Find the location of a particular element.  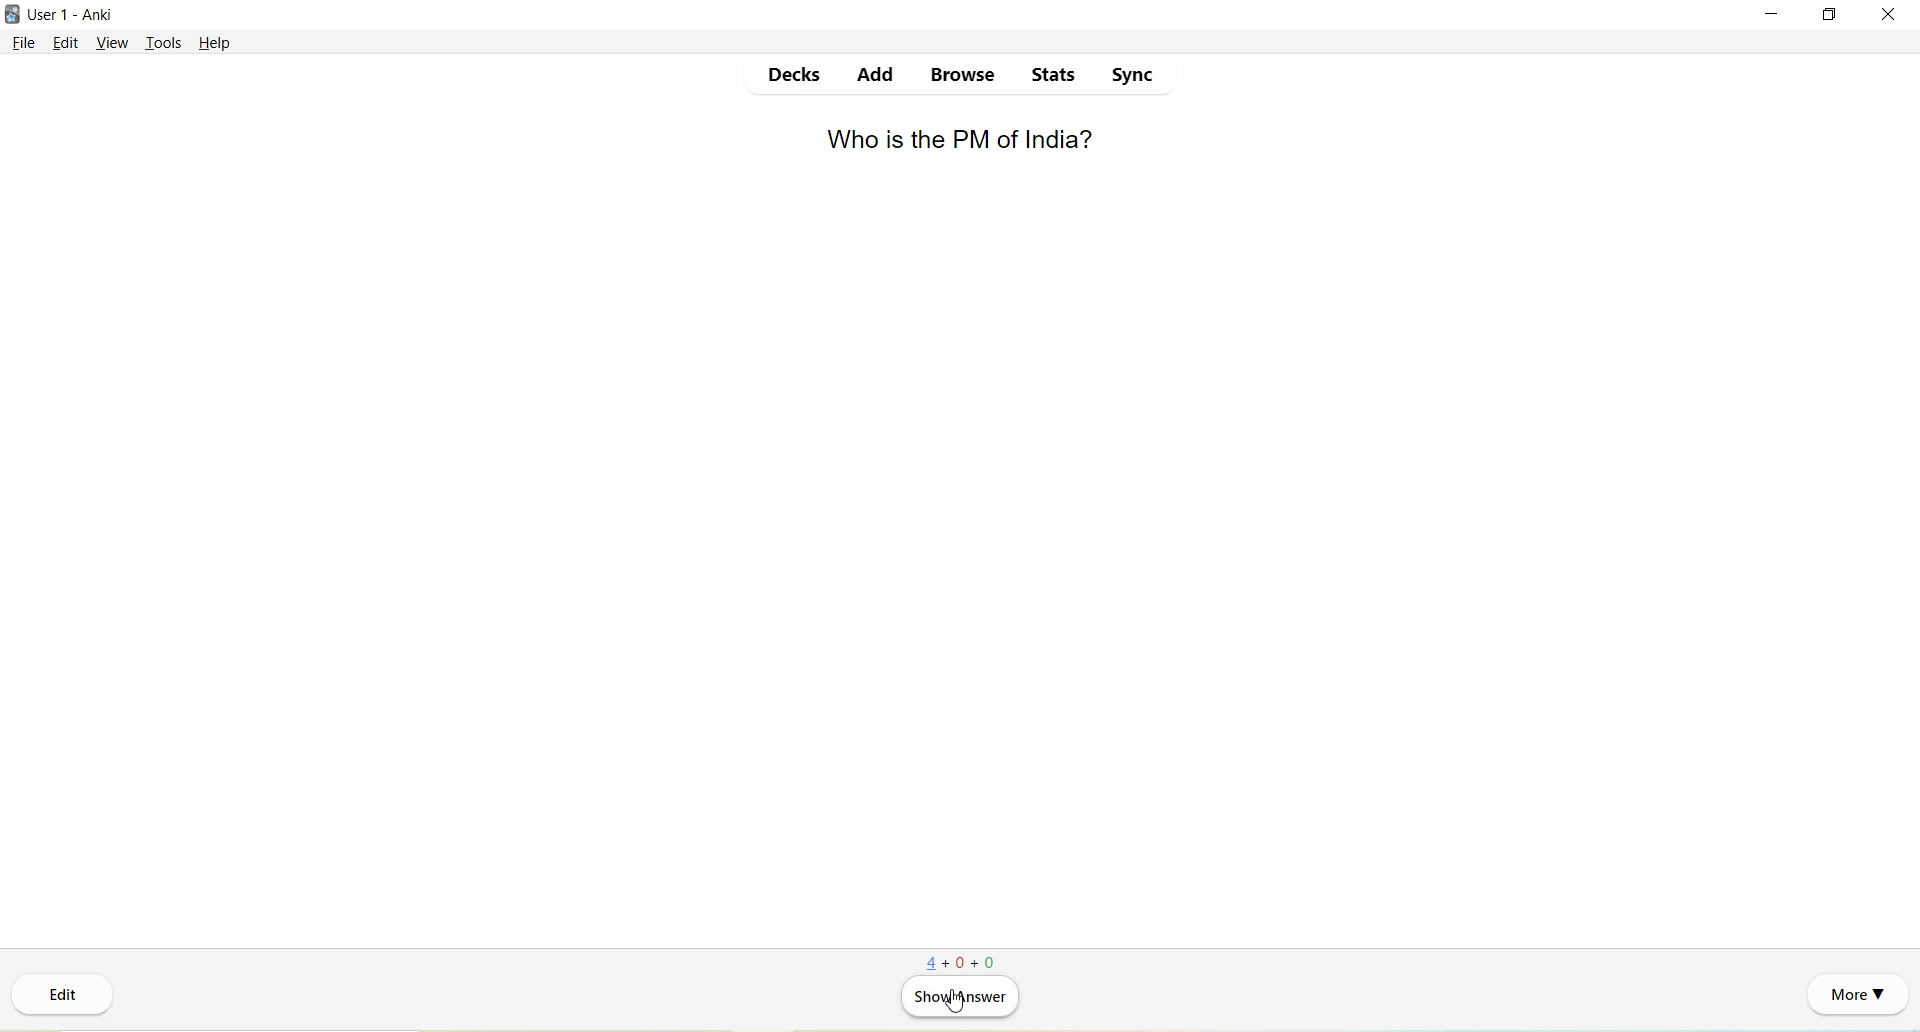

Edit is located at coordinates (68, 43).